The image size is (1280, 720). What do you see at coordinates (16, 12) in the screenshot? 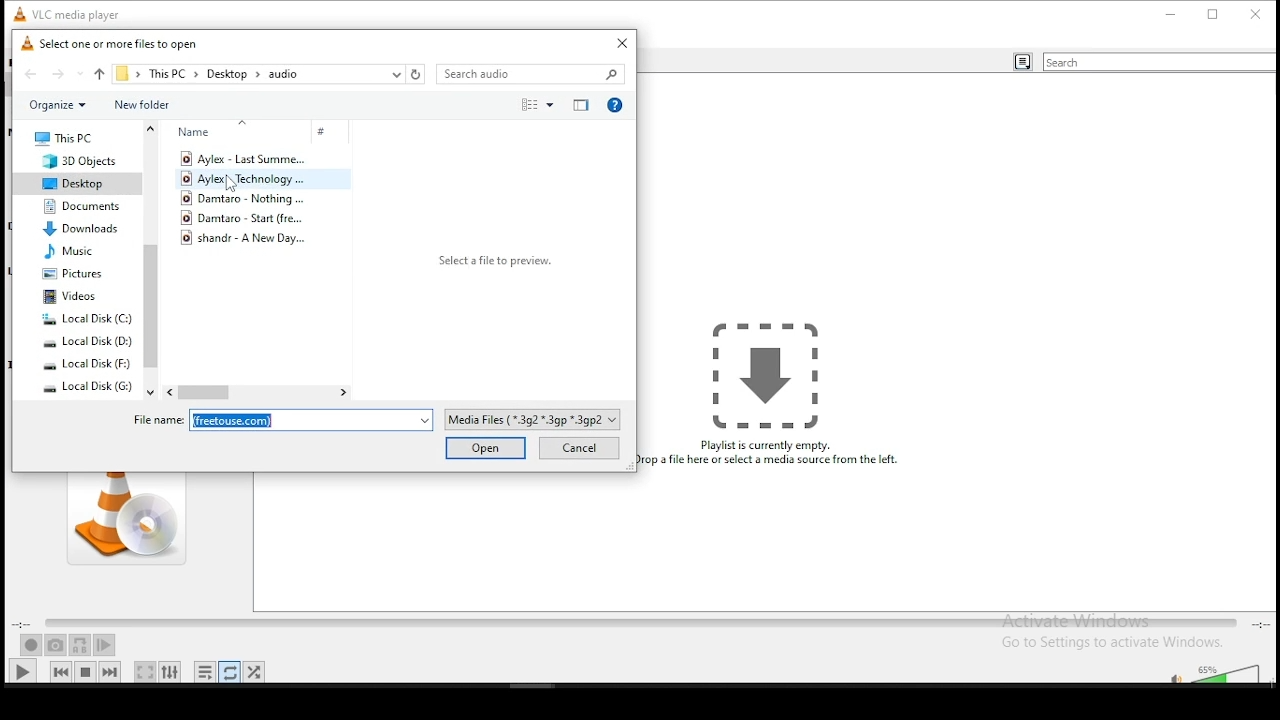
I see `vlc icon` at bounding box center [16, 12].